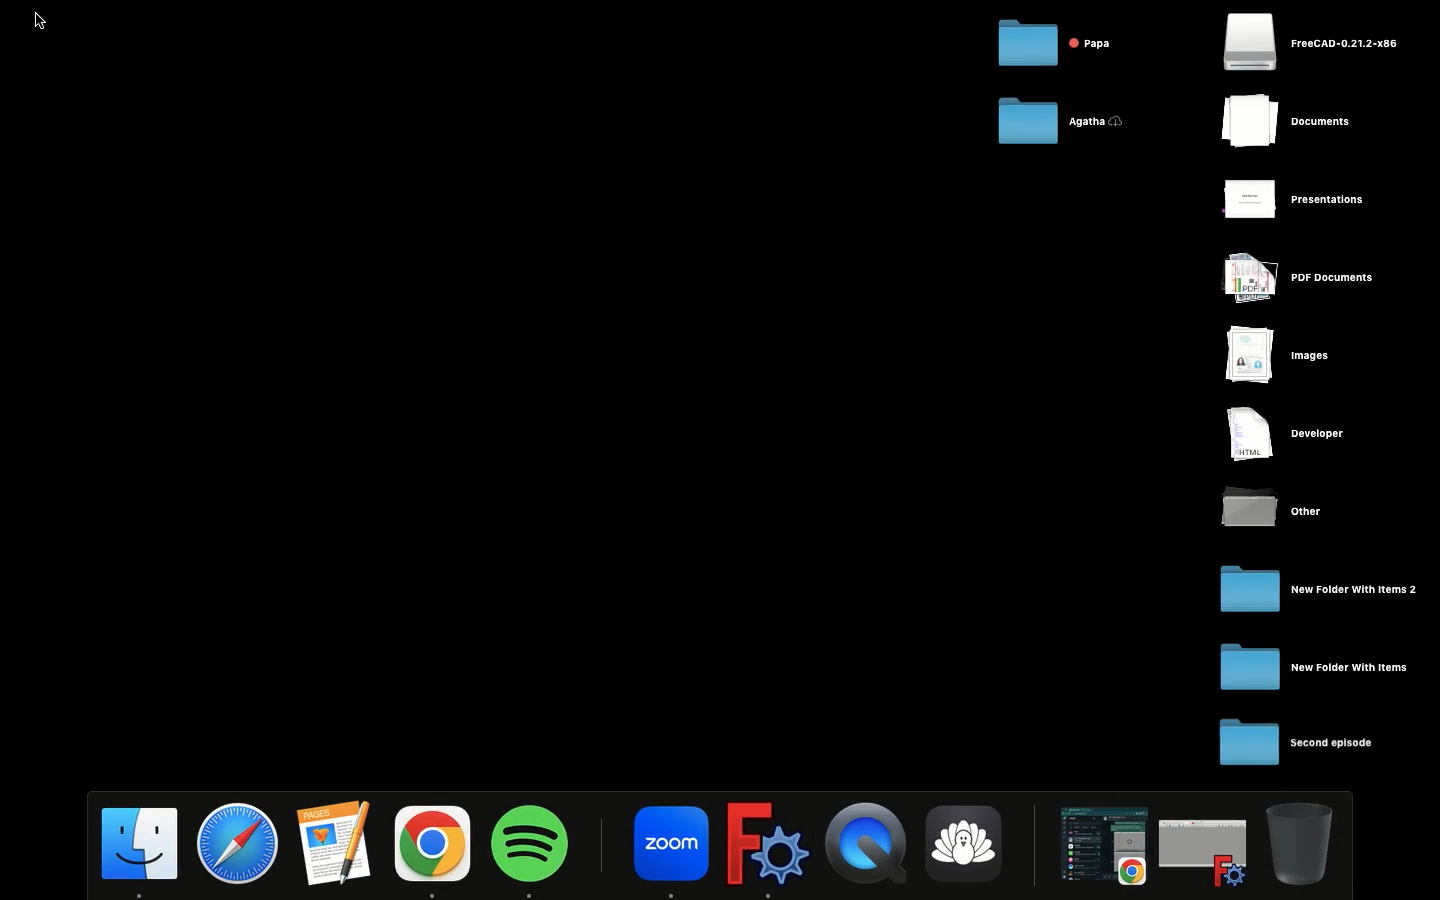  Describe the element at coordinates (141, 849) in the screenshot. I see `Finder` at that location.